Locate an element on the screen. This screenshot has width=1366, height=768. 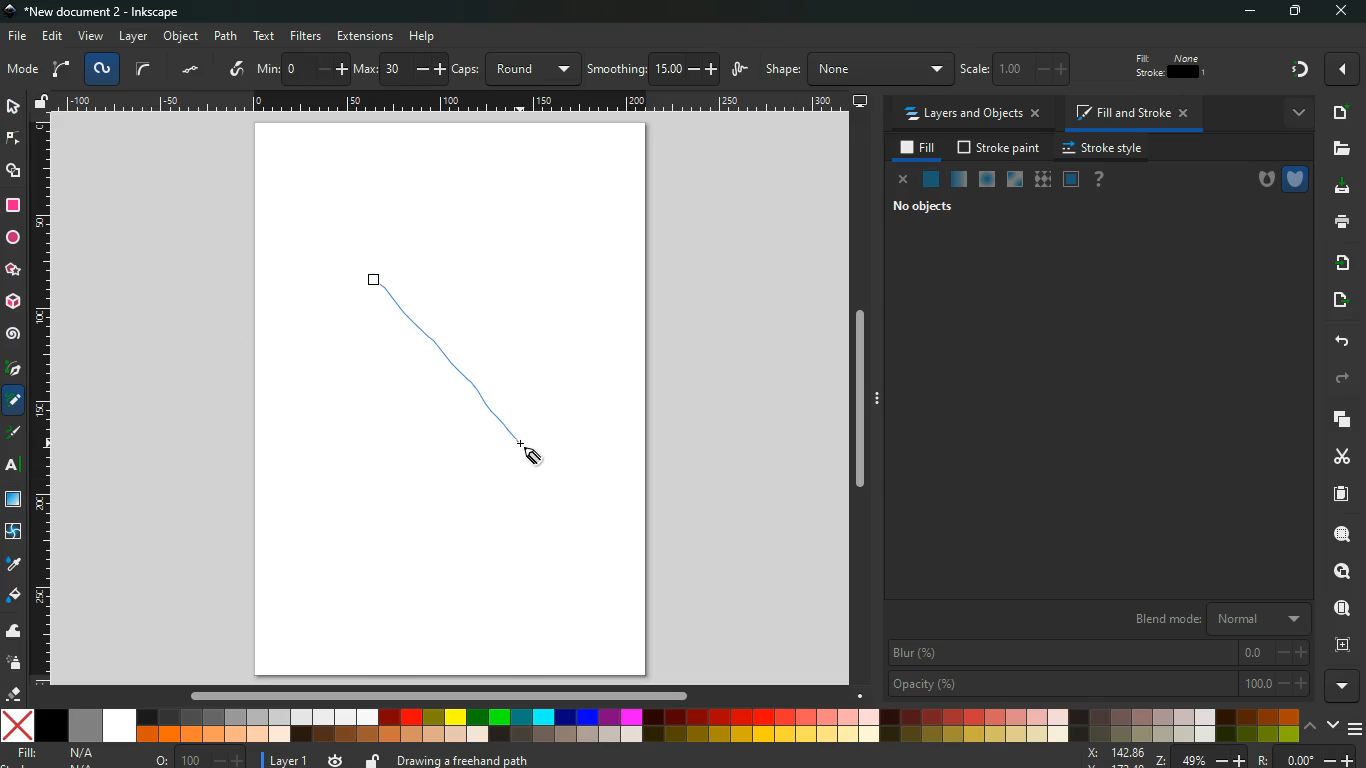
 is located at coordinates (860, 407).